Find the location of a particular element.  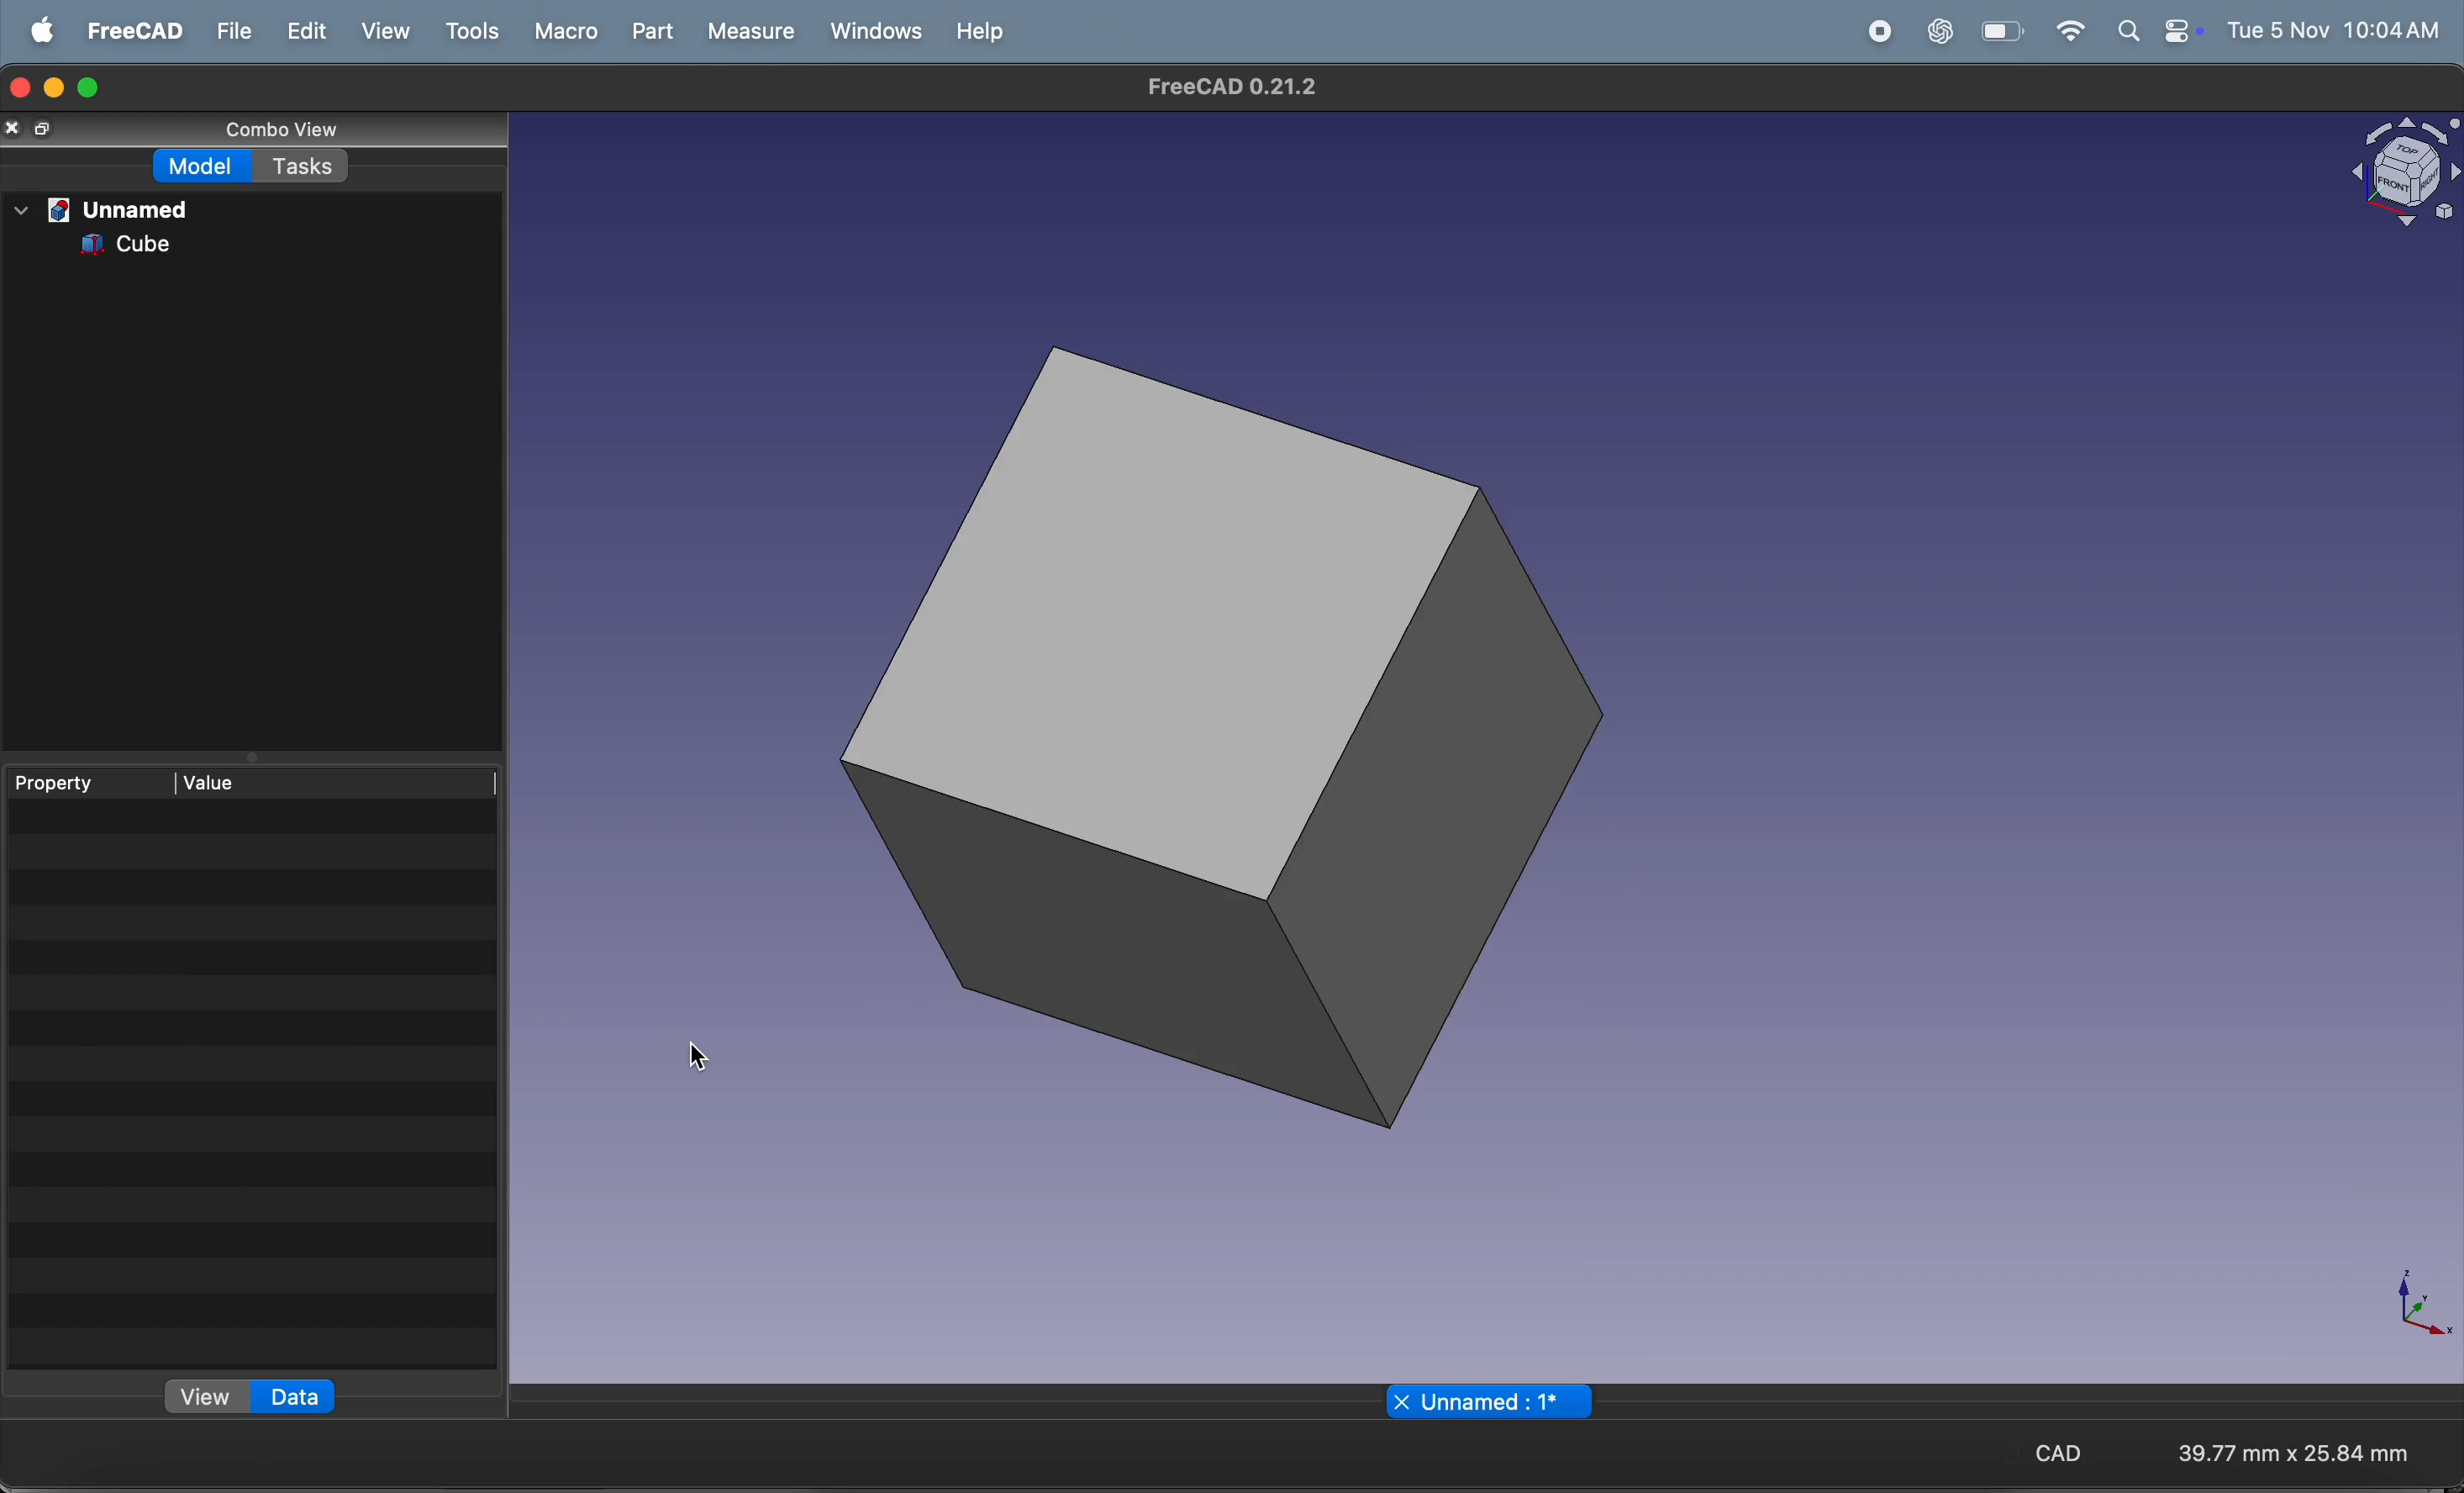

help is located at coordinates (983, 31).